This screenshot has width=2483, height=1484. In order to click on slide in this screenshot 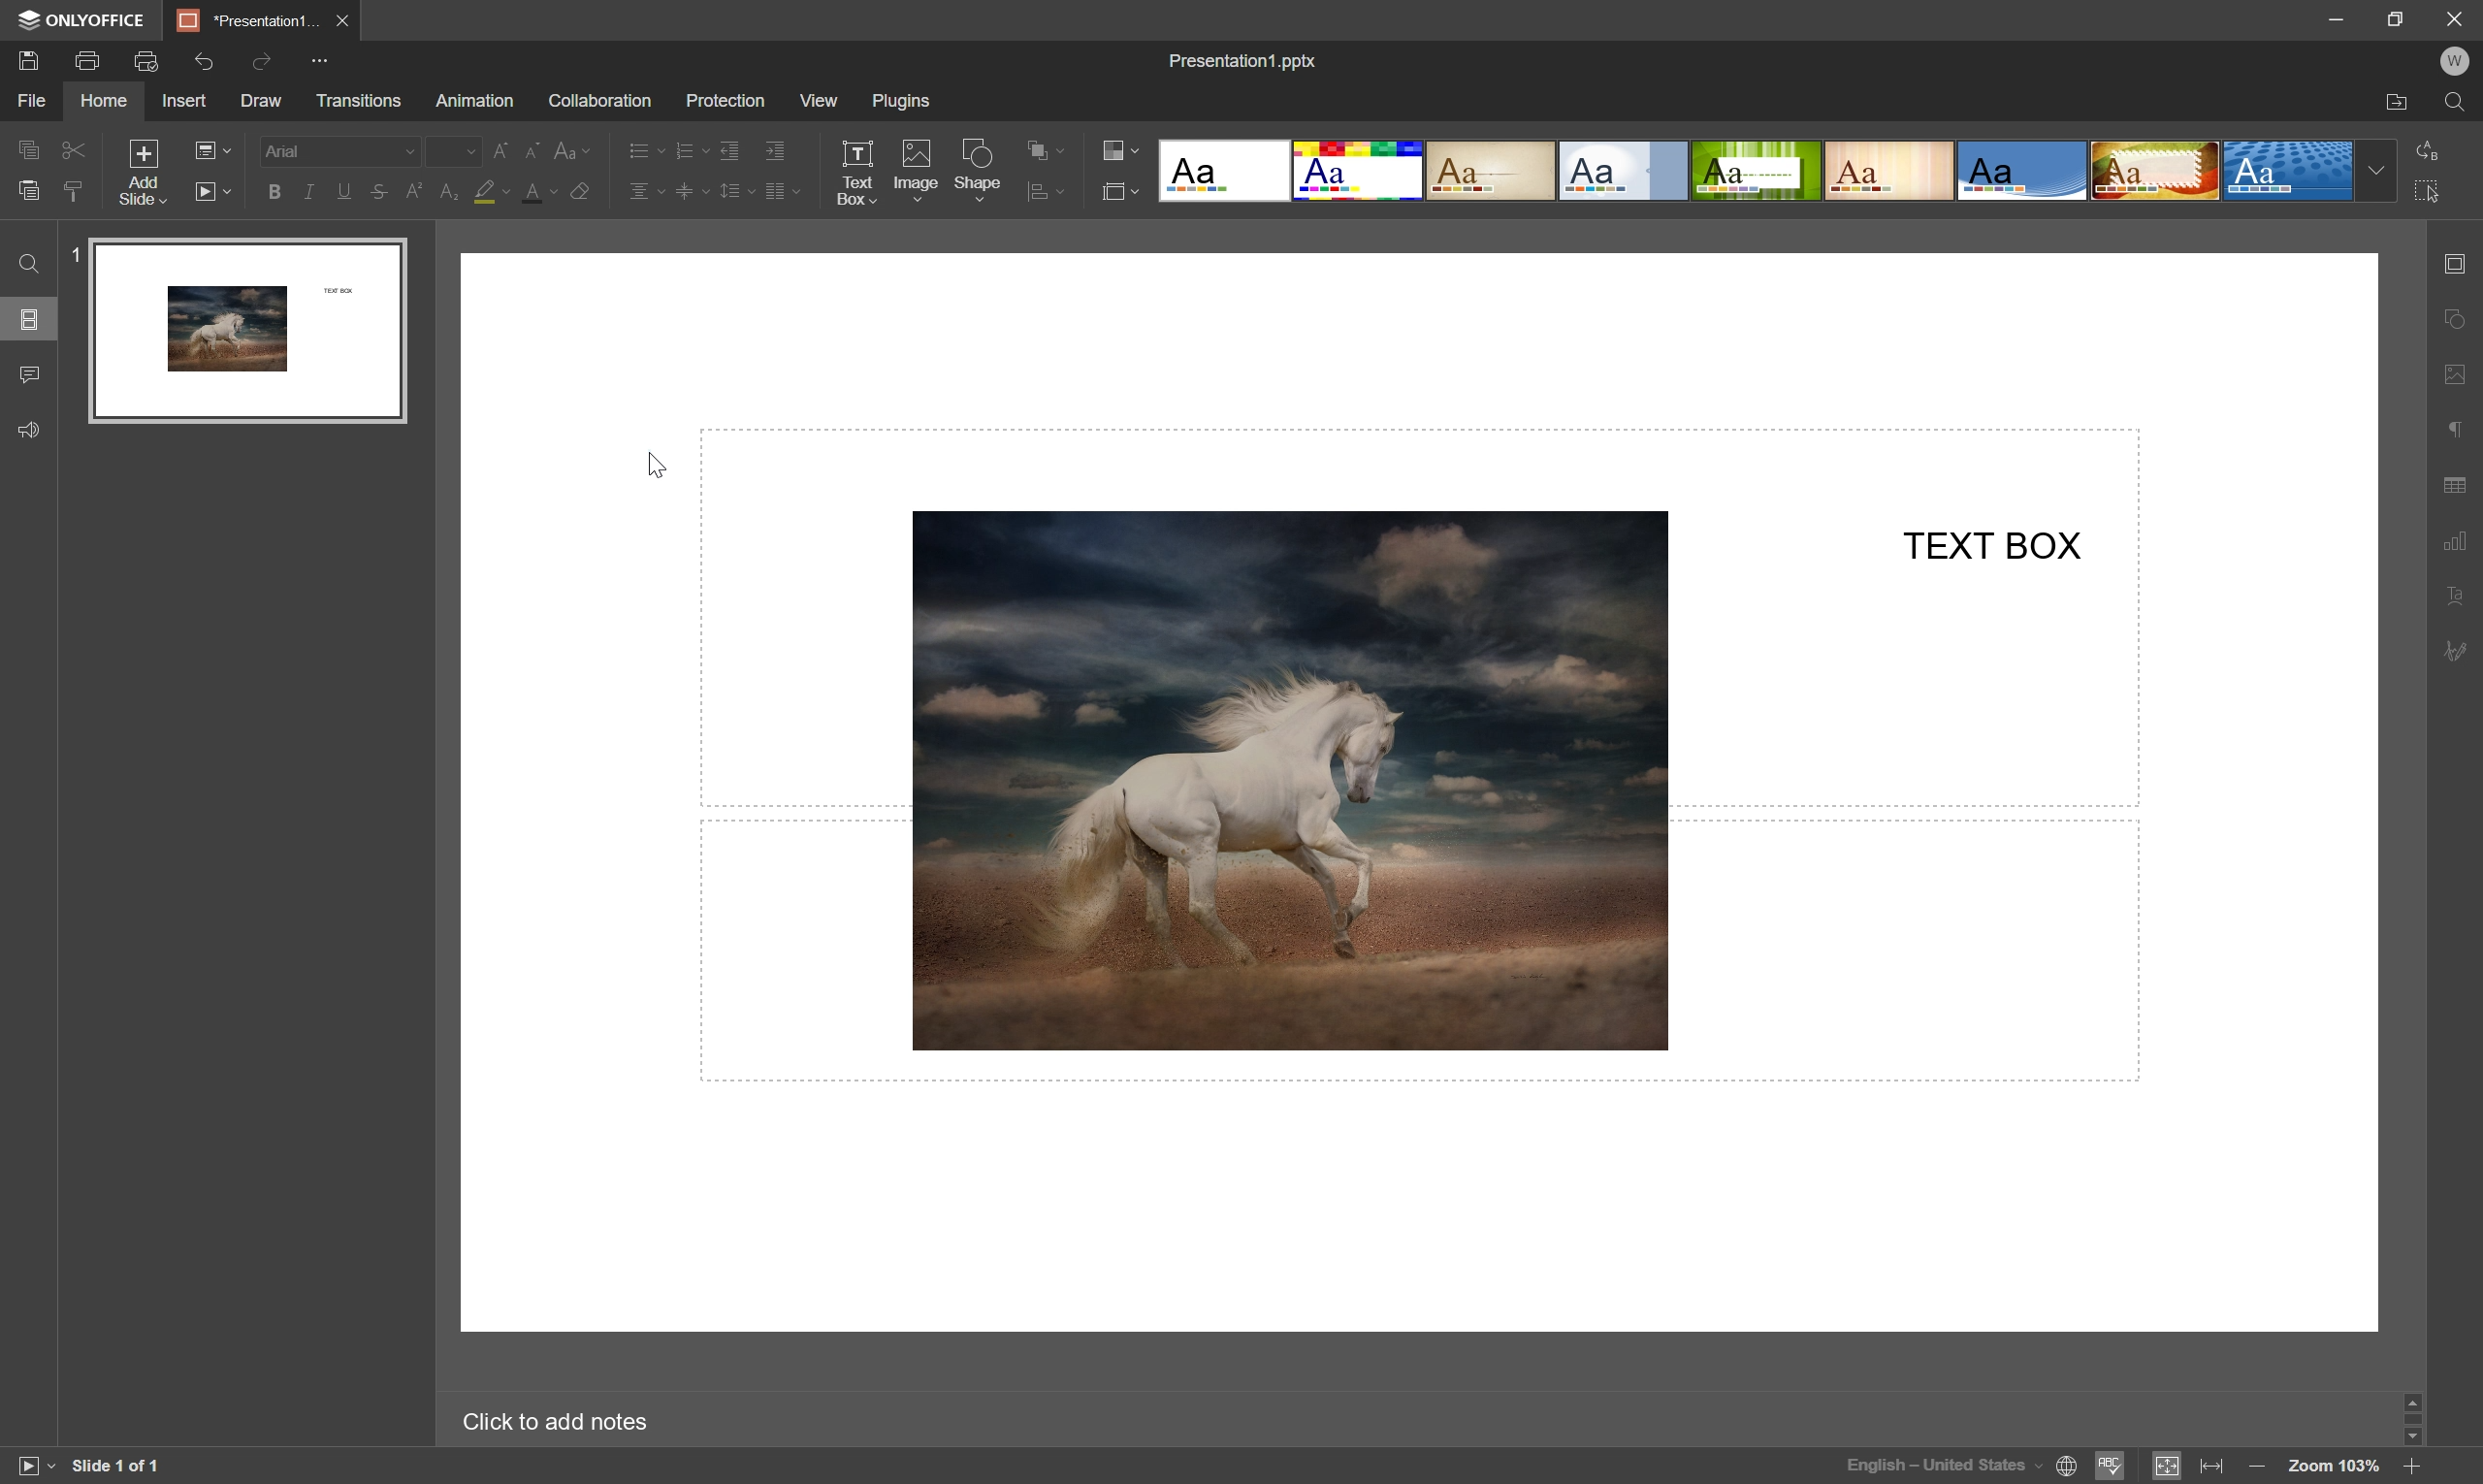, I will do `click(247, 331)`.